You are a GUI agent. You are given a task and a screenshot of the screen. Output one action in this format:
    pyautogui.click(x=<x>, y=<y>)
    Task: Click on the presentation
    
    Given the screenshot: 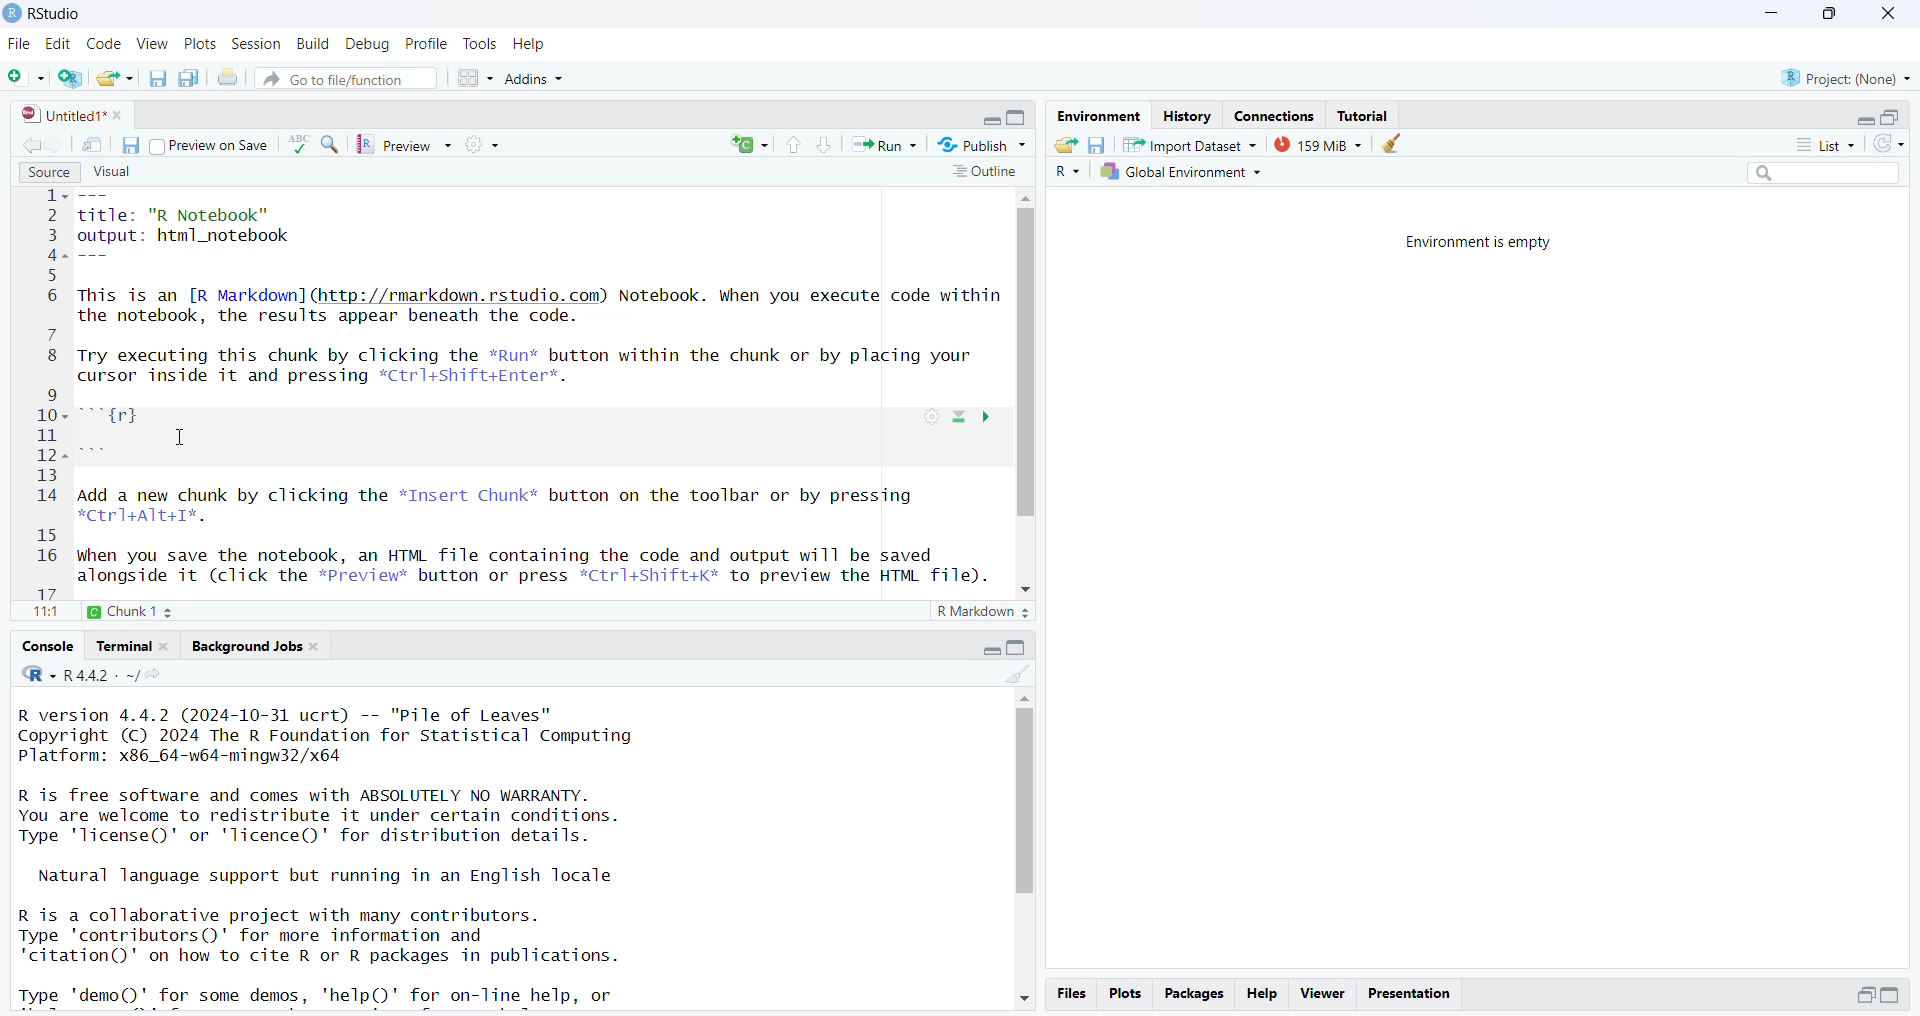 What is the action you would take?
    pyautogui.click(x=1409, y=992)
    